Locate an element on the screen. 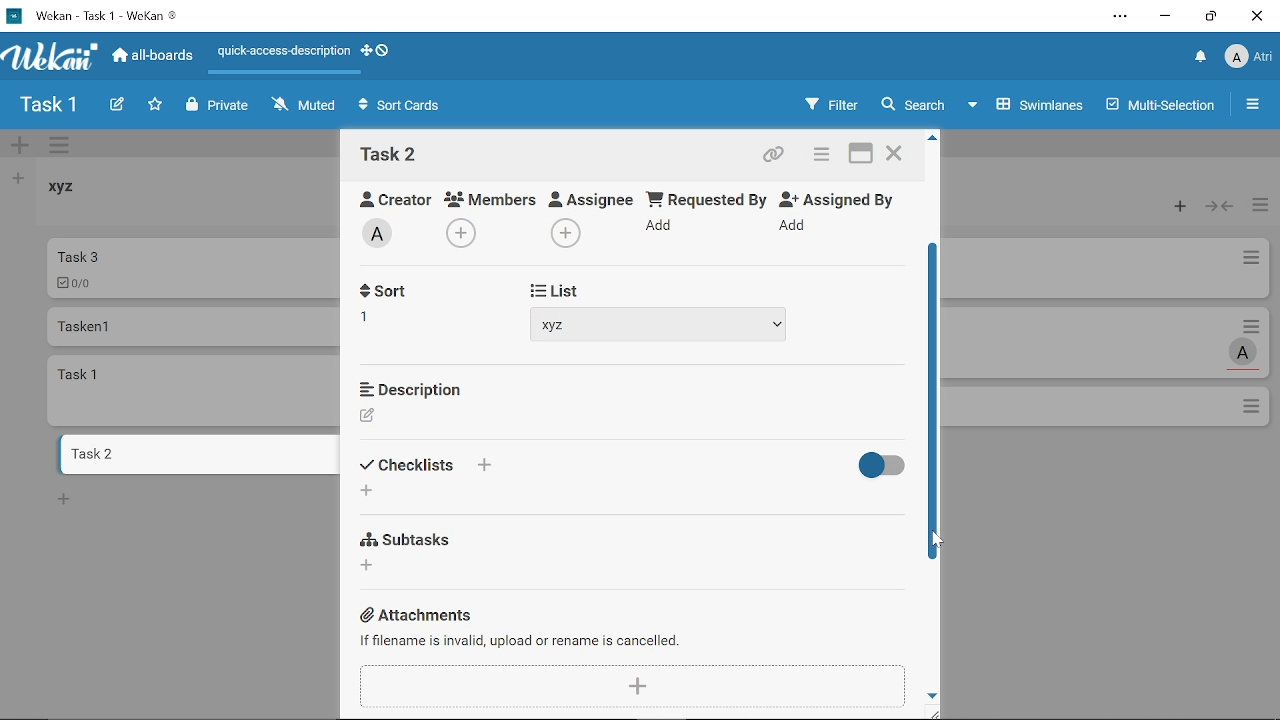 This screenshot has width=1280, height=720. Add is located at coordinates (483, 465).